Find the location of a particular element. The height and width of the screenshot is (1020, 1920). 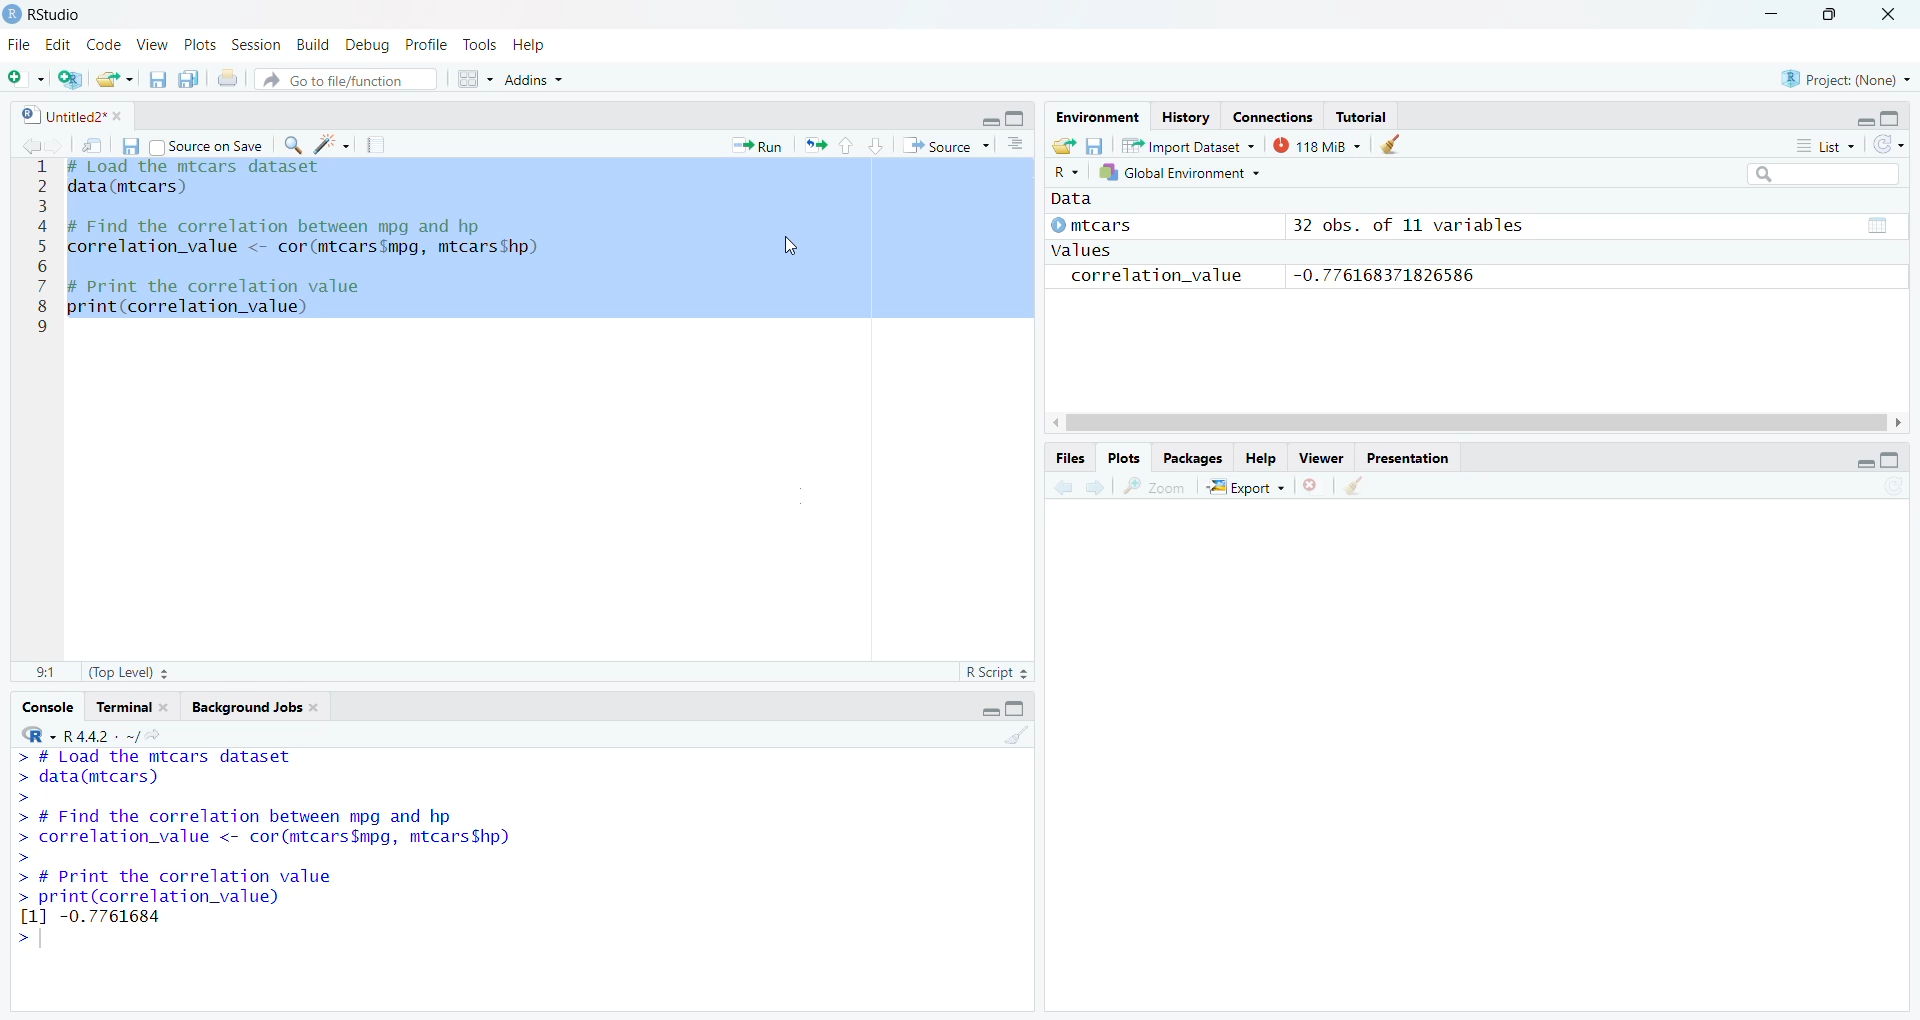

Save current document (Ctrl + S) is located at coordinates (155, 79).